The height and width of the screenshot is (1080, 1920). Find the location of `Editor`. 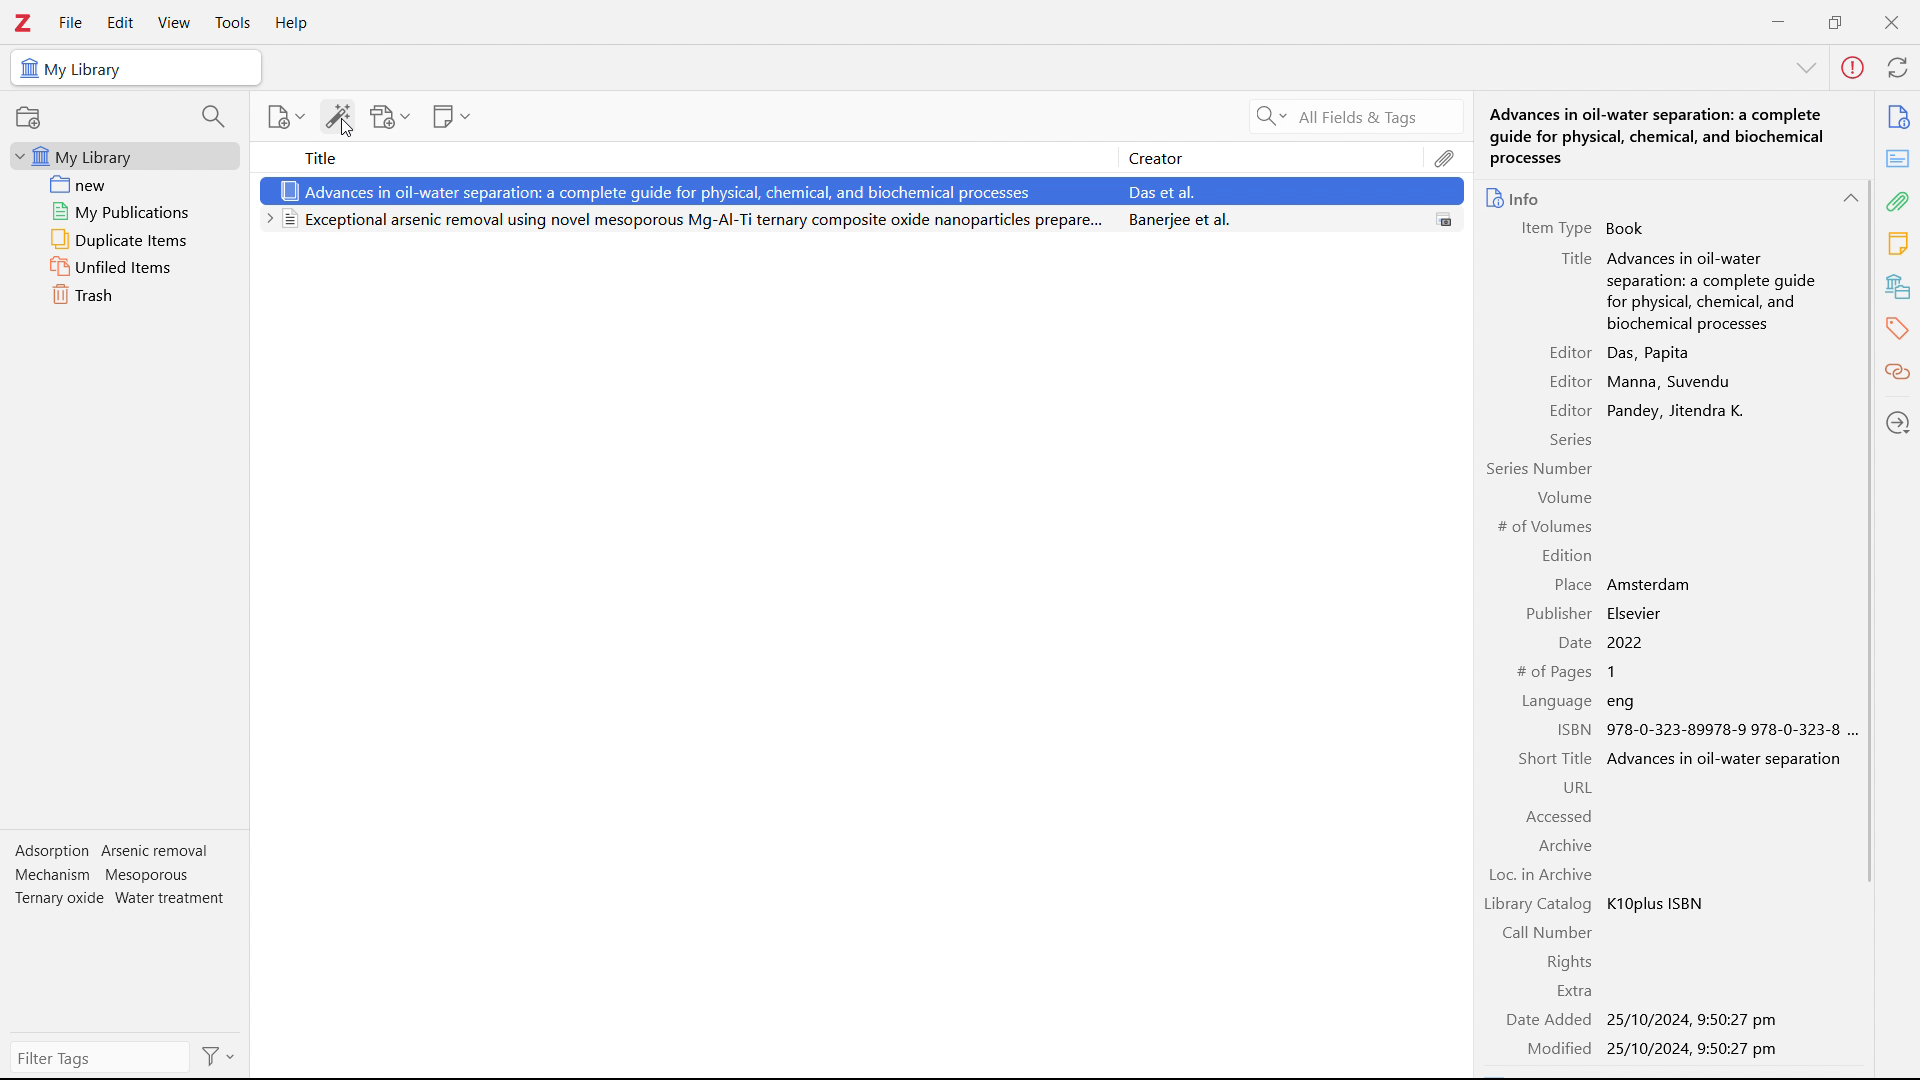

Editor is located at coordinates (1567, 353).